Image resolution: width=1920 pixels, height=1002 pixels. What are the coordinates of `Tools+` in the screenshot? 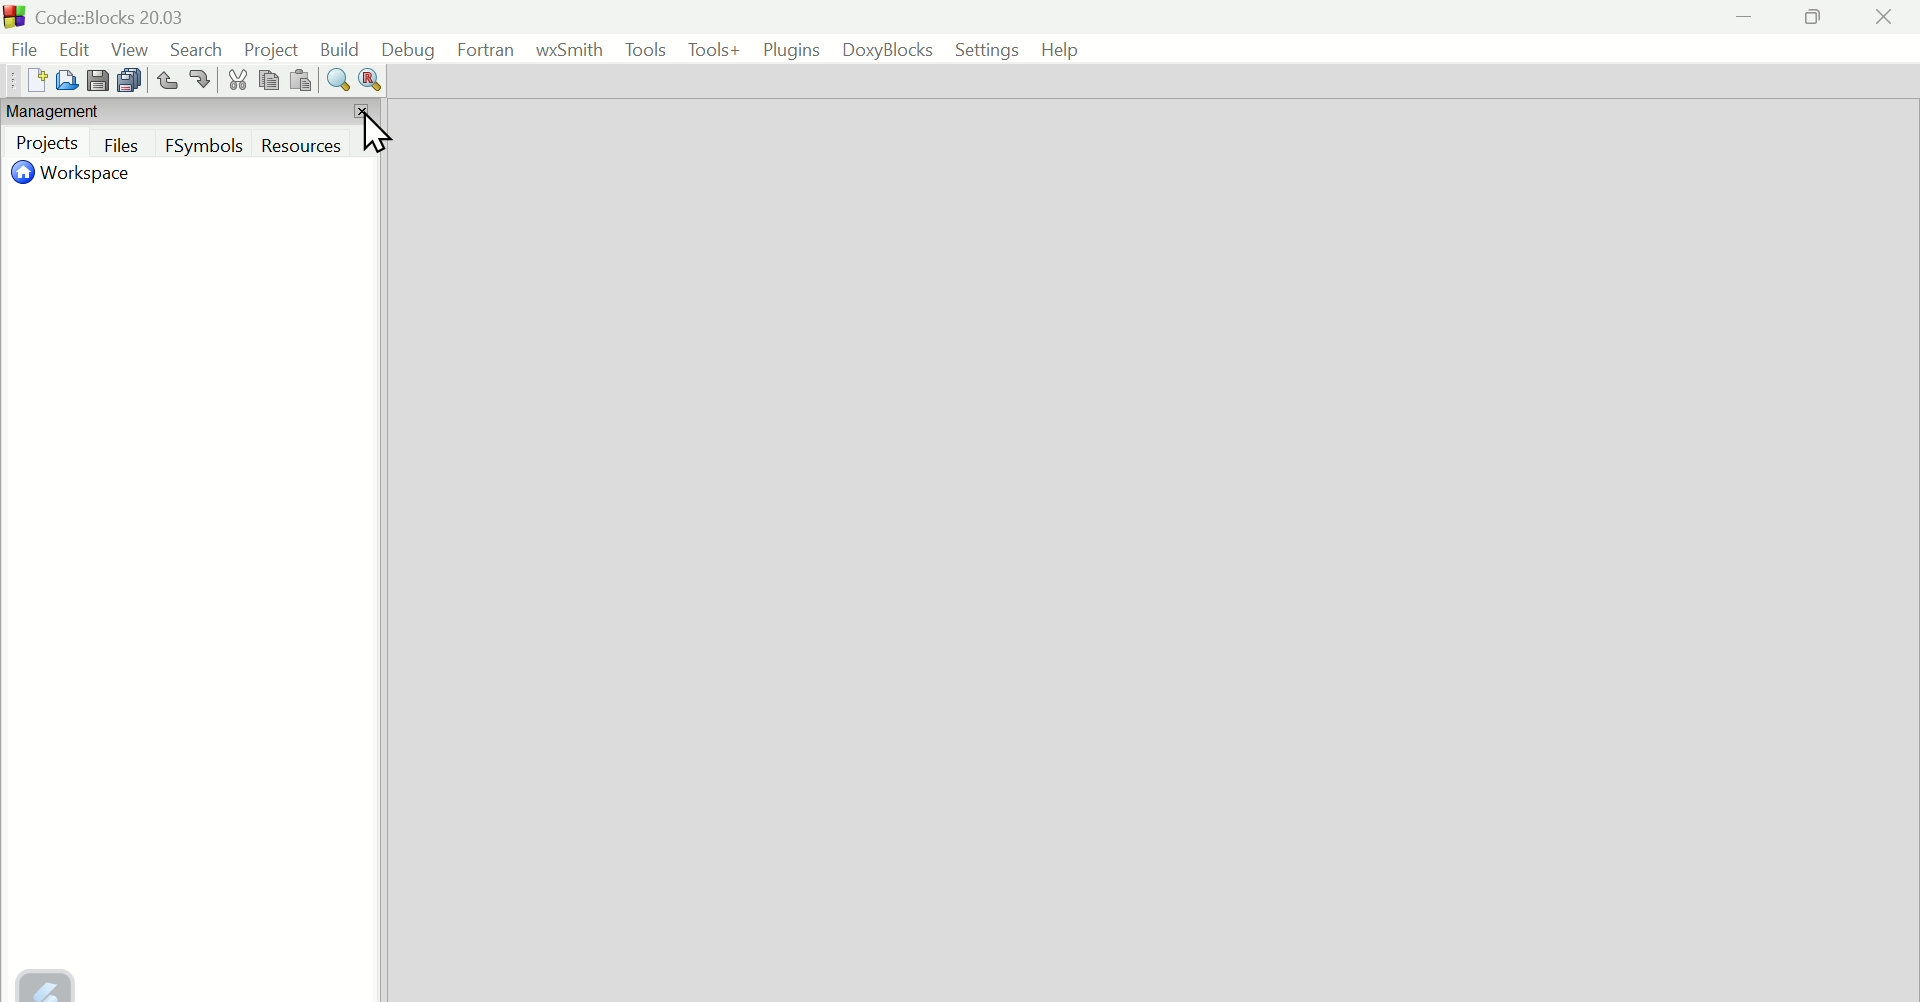 It's located at (714, 51).